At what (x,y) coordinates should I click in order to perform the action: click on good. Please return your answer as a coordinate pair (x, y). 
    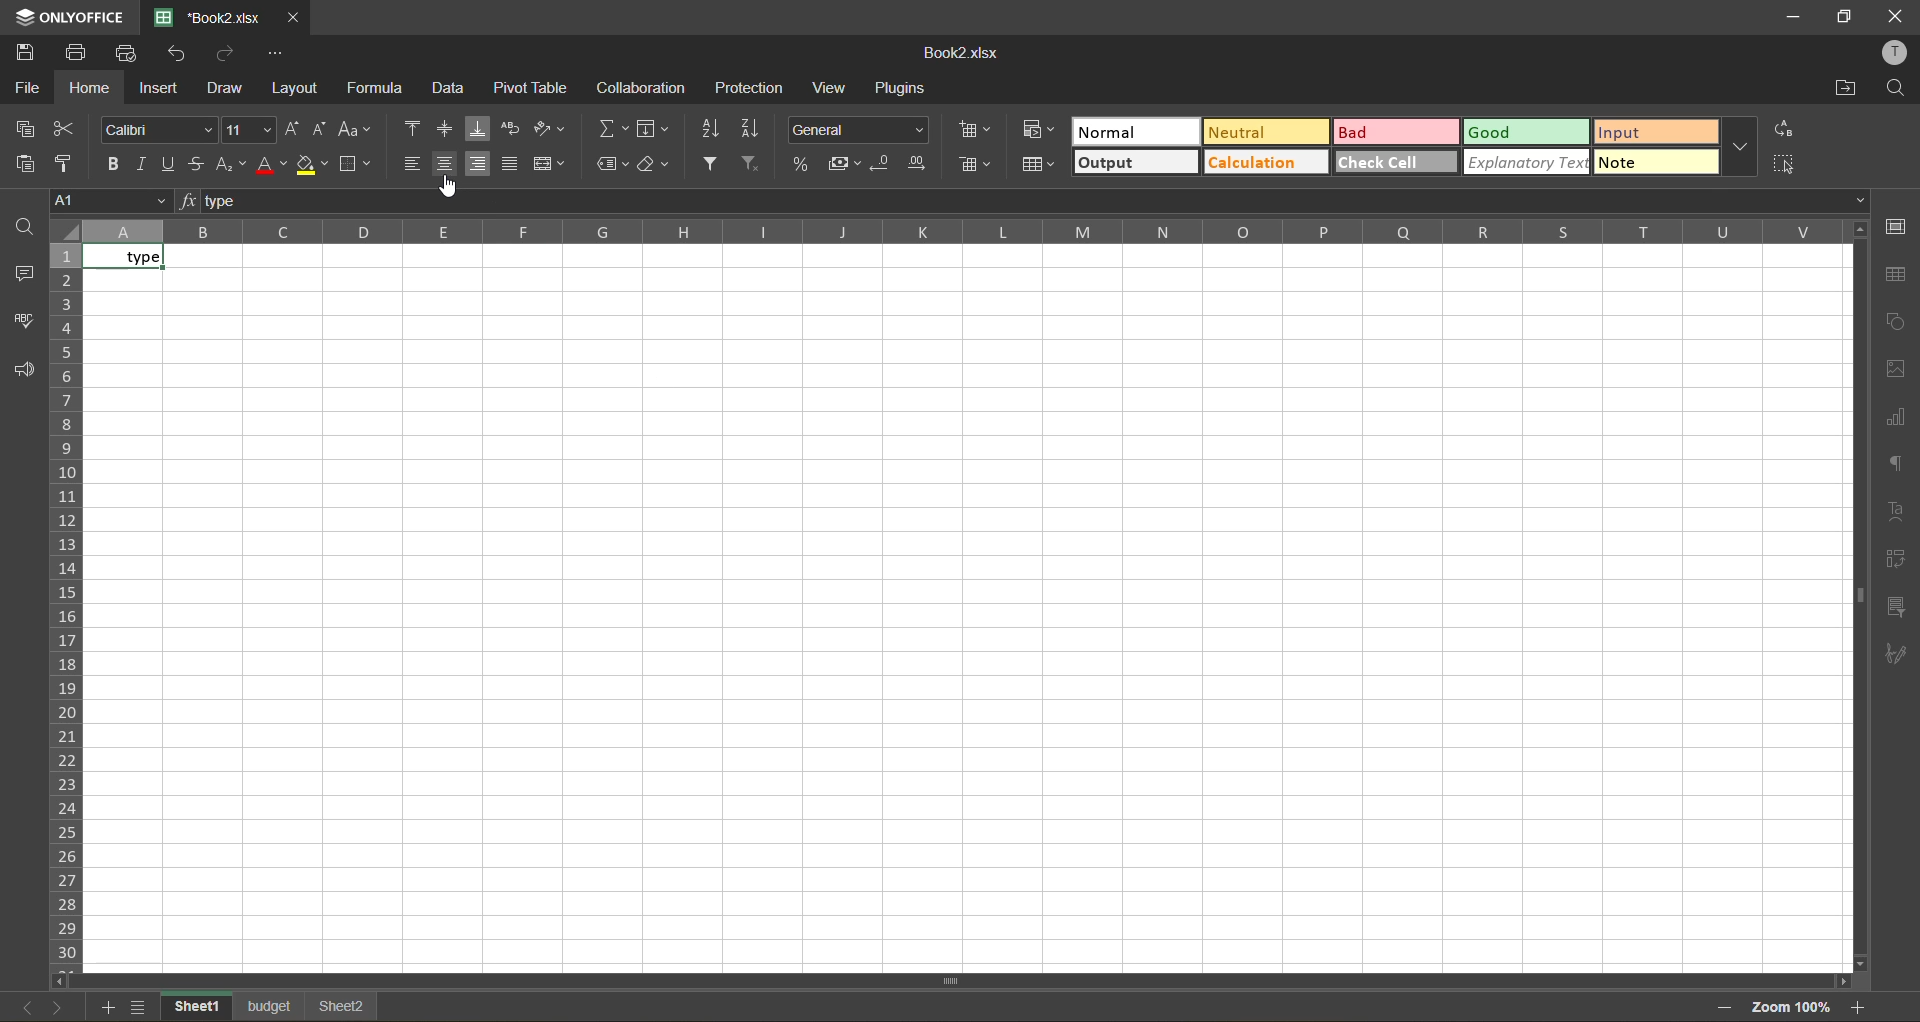
    Looking at the image, I should click on (1531, 134).